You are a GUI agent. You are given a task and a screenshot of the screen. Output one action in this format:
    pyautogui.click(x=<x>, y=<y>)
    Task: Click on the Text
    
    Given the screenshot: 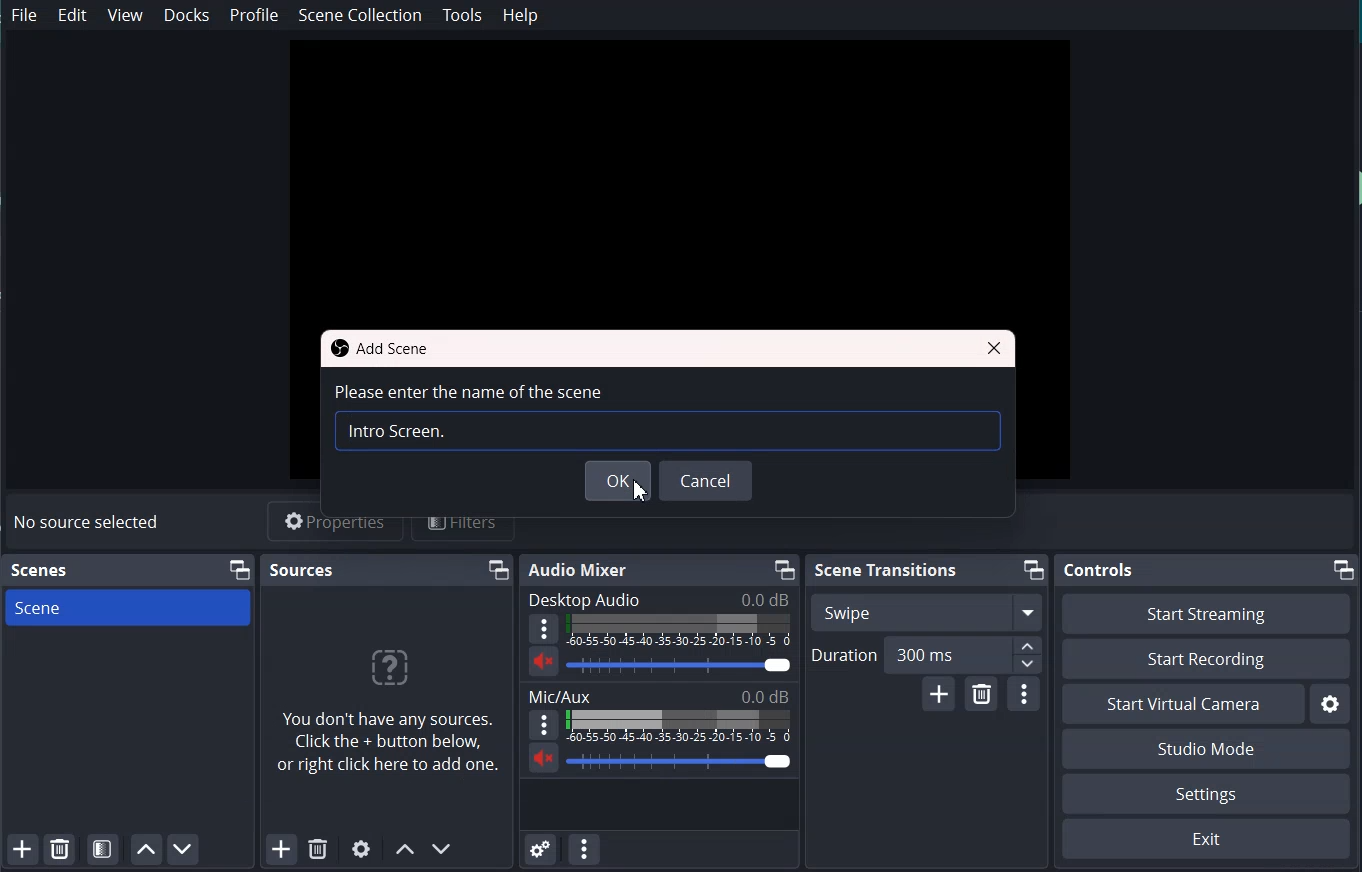 What is the action you would take?
    pyautogui.click(x=468, y=391)
    